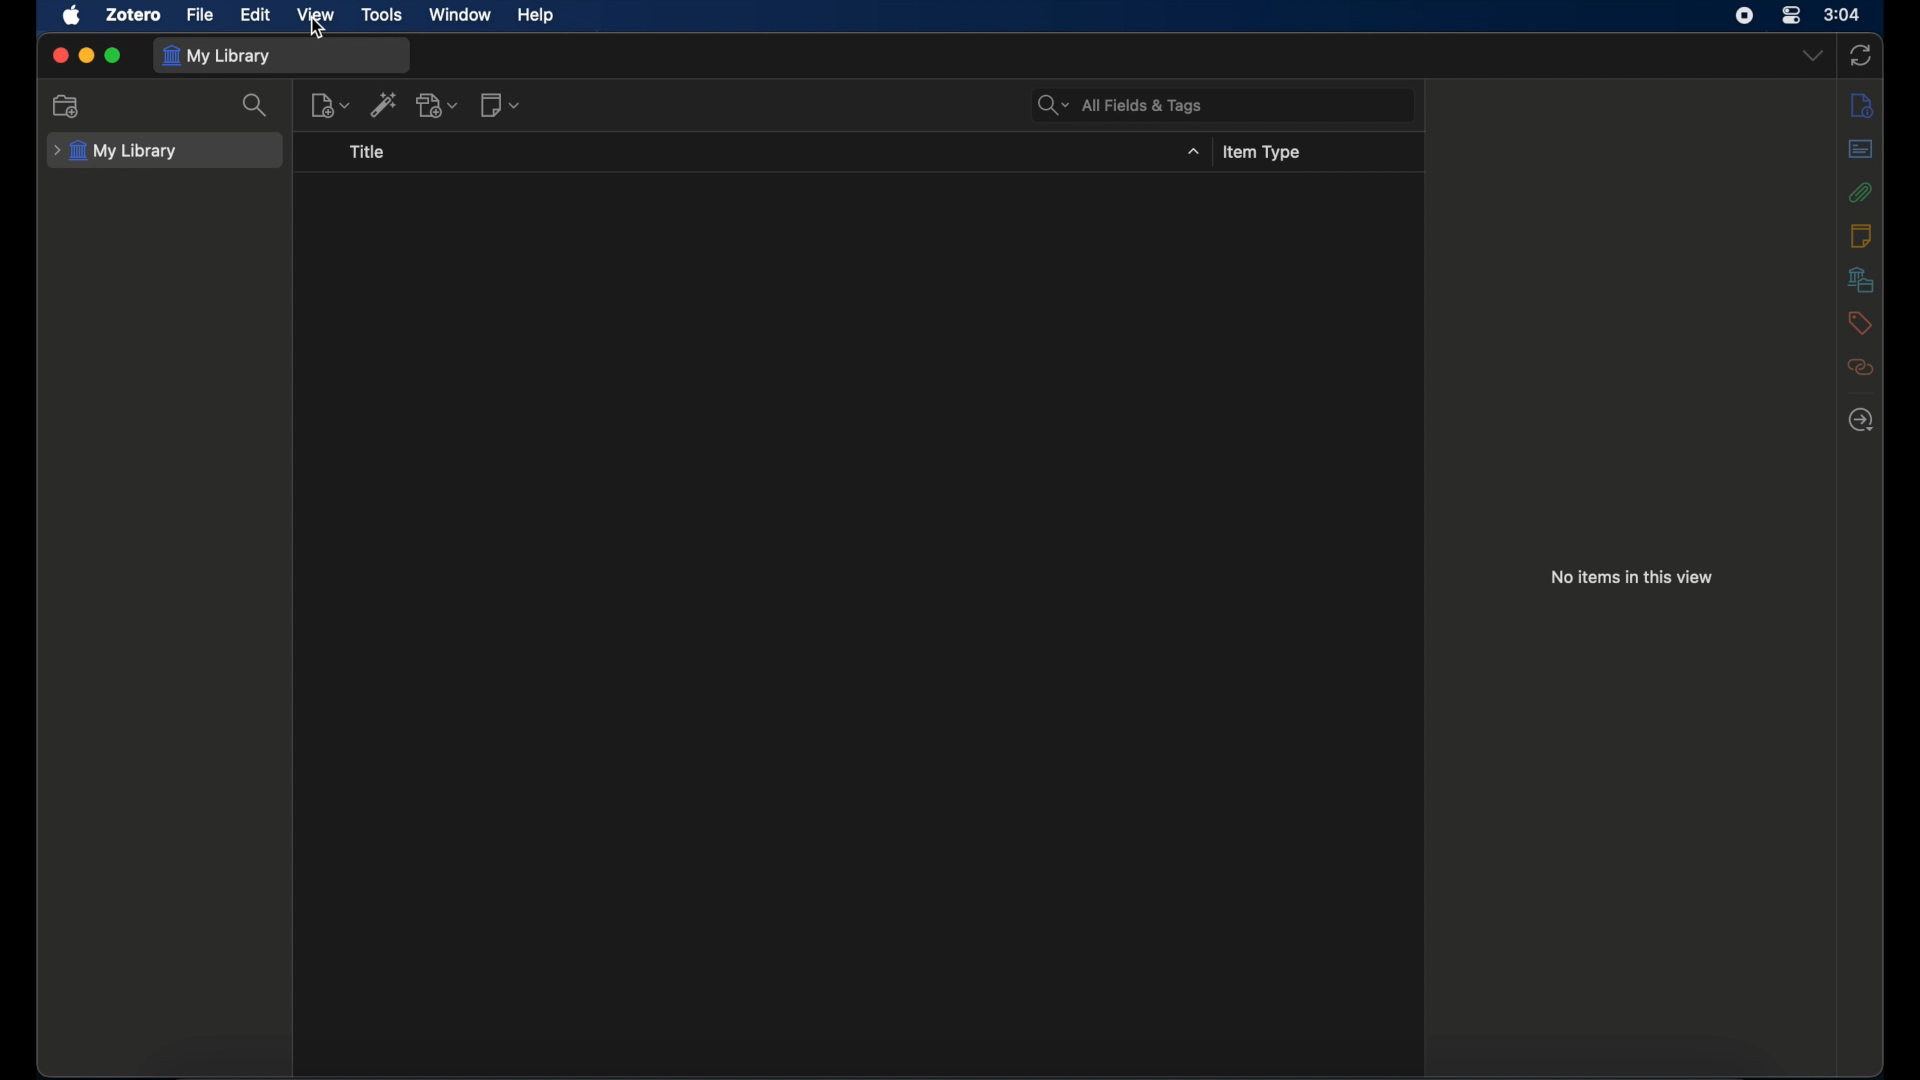 This screenshot has height=1080, width=1920. Describe the element at coordinates (317, 28) in the screenshot. I see `cursor` at that location.